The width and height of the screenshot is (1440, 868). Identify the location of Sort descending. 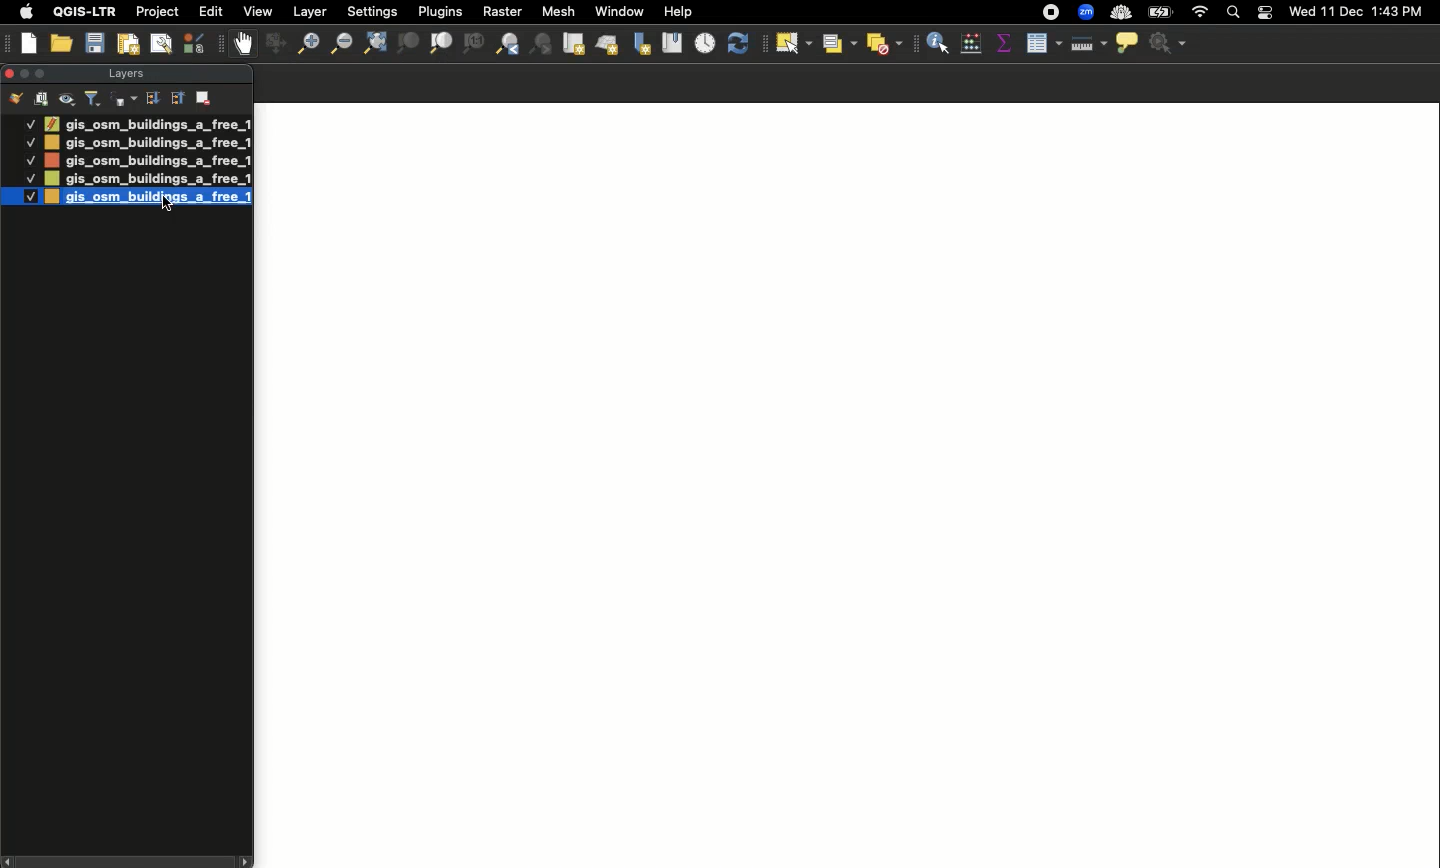
(152, 99).